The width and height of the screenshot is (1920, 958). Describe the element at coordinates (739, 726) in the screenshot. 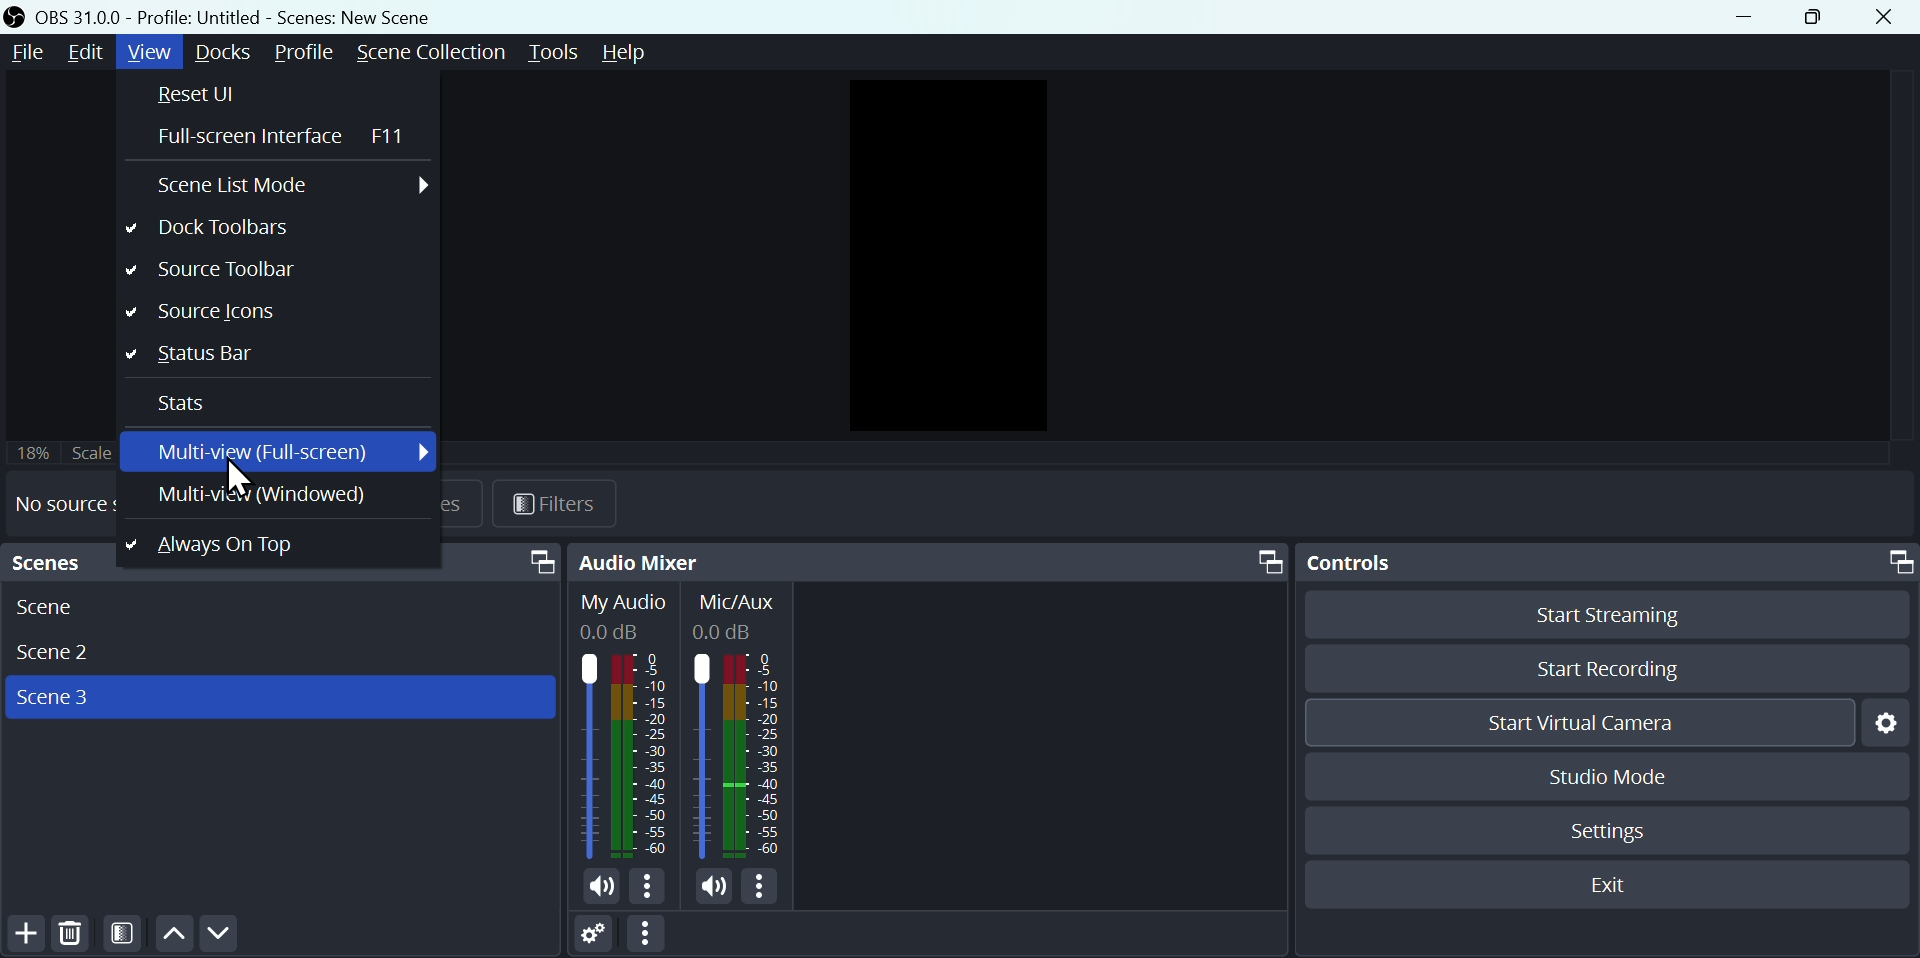

I see `Mic/Aux` at that location.